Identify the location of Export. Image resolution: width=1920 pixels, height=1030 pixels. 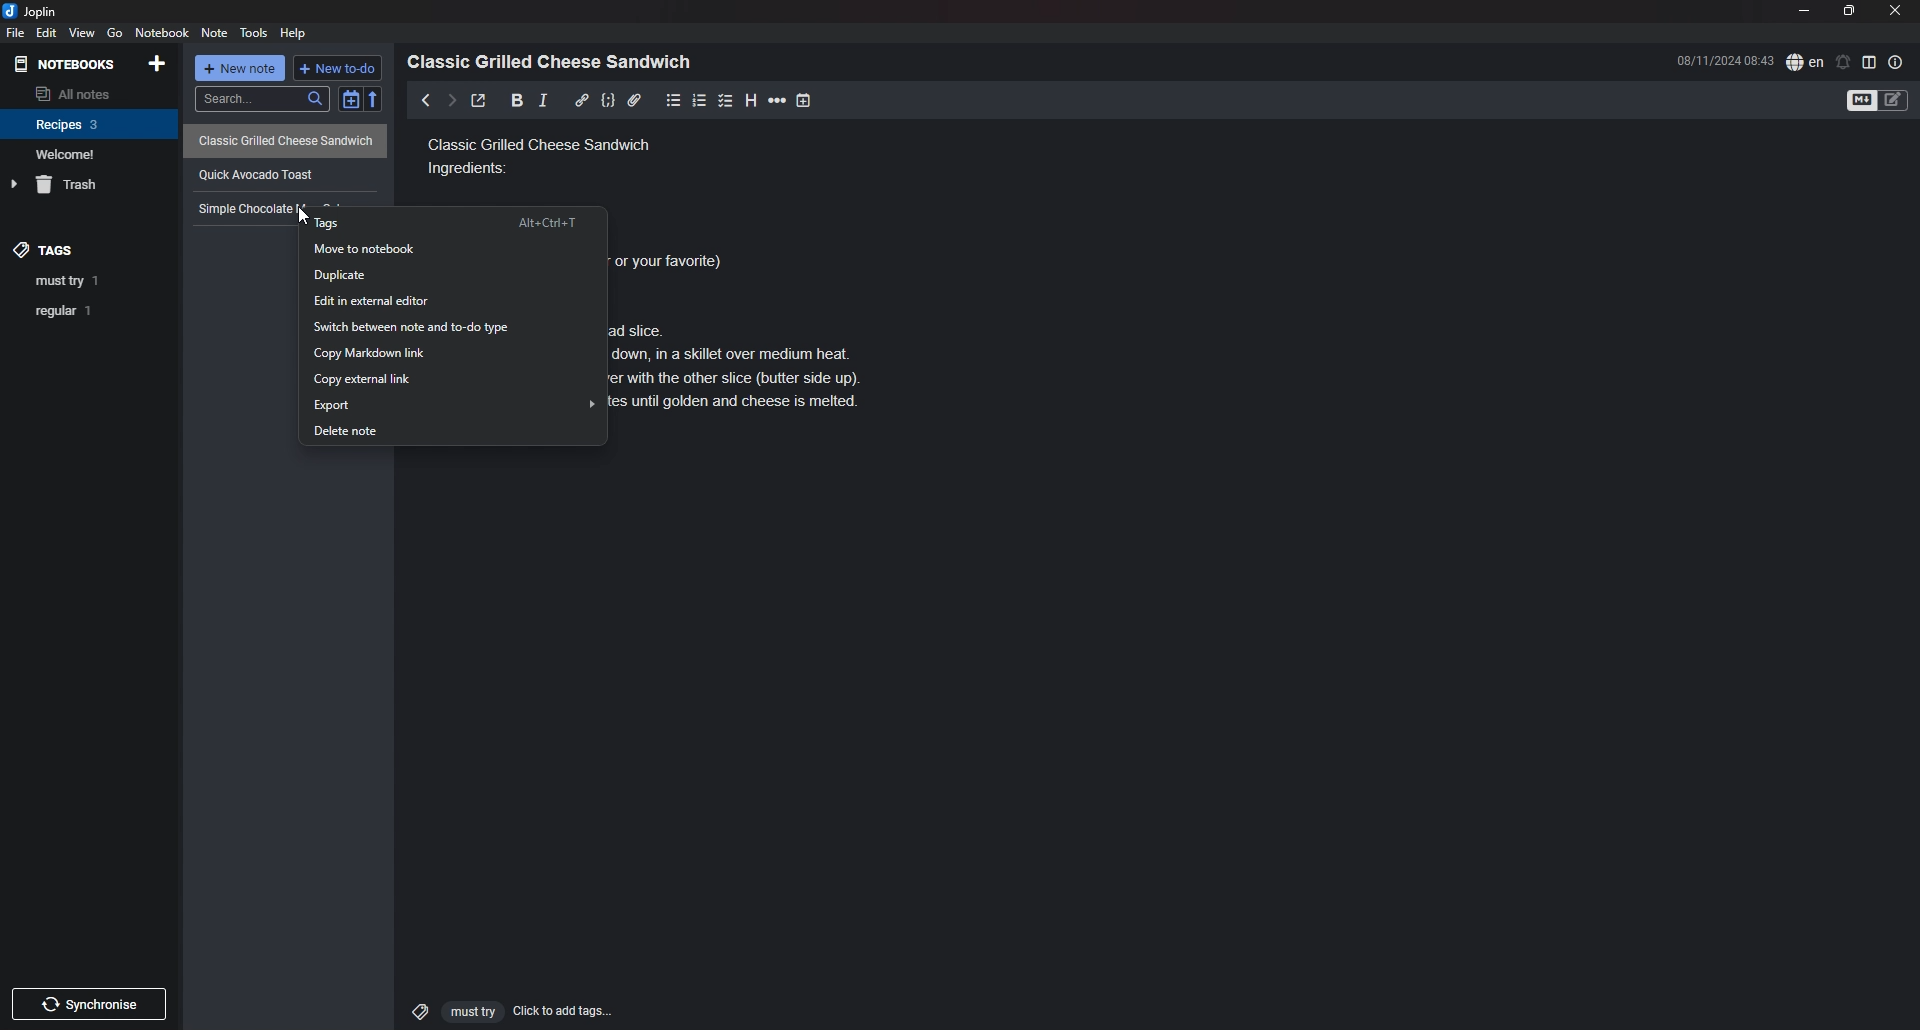
(452, 406).